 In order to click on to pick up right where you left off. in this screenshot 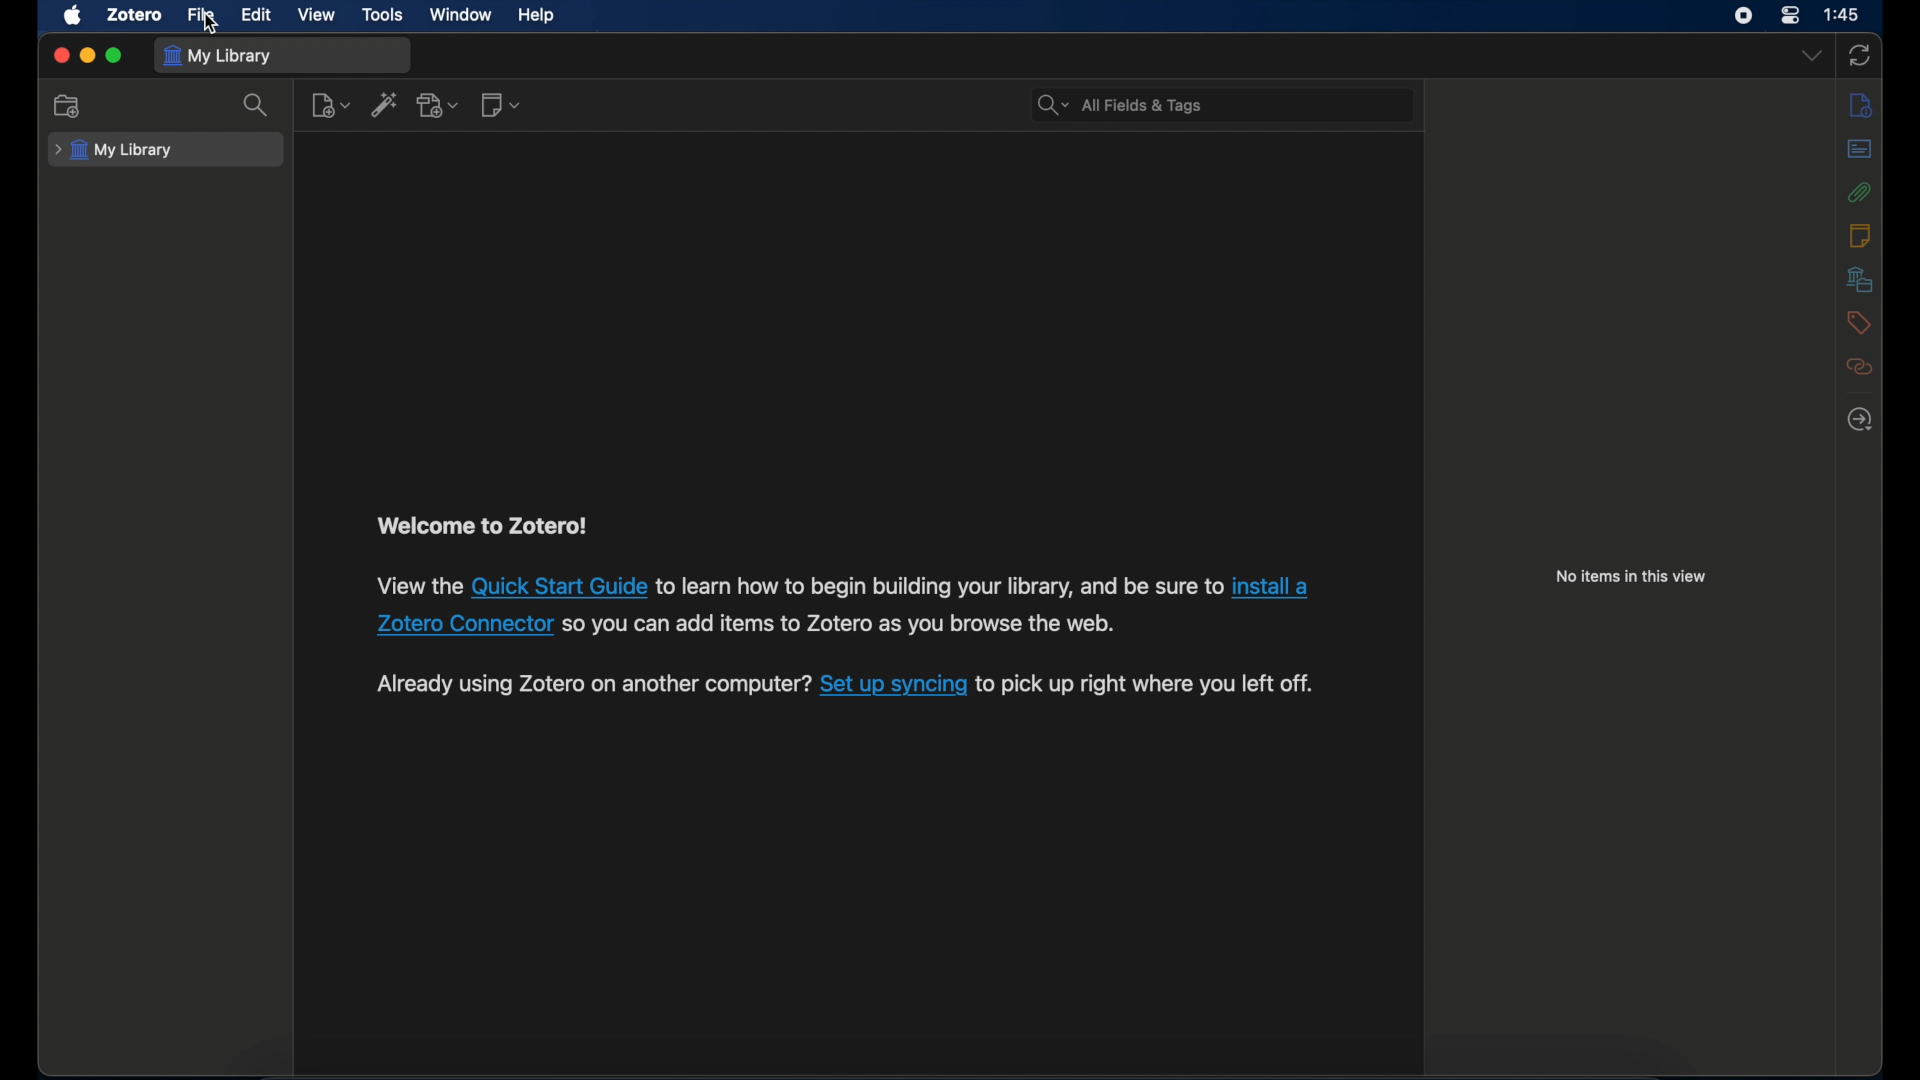, I will do `click(1149, 683)`.